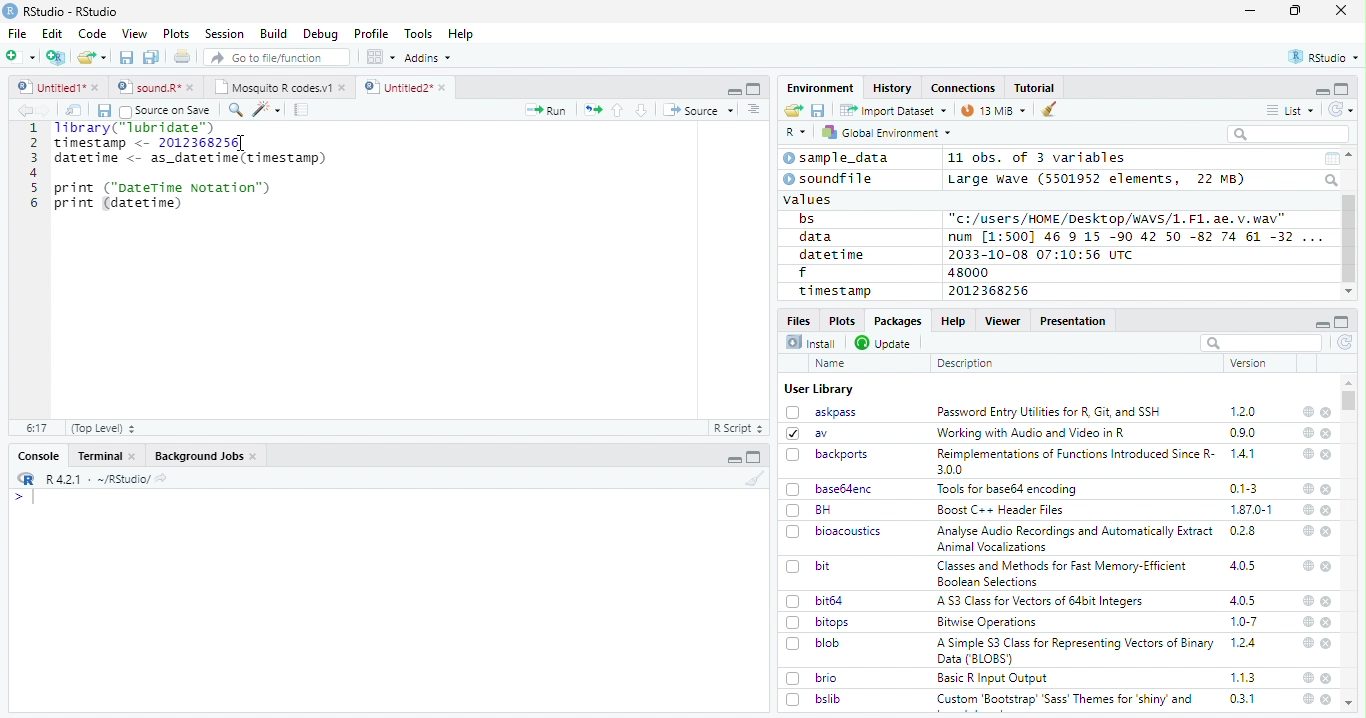 Image resolution: width=1366 pixels, height=718 pixels. What do you see at coordinates (164, 196) in the screenshot?
I see `print ("pateTime Notation")
print (datetime)` at bounding box center [164, 196].